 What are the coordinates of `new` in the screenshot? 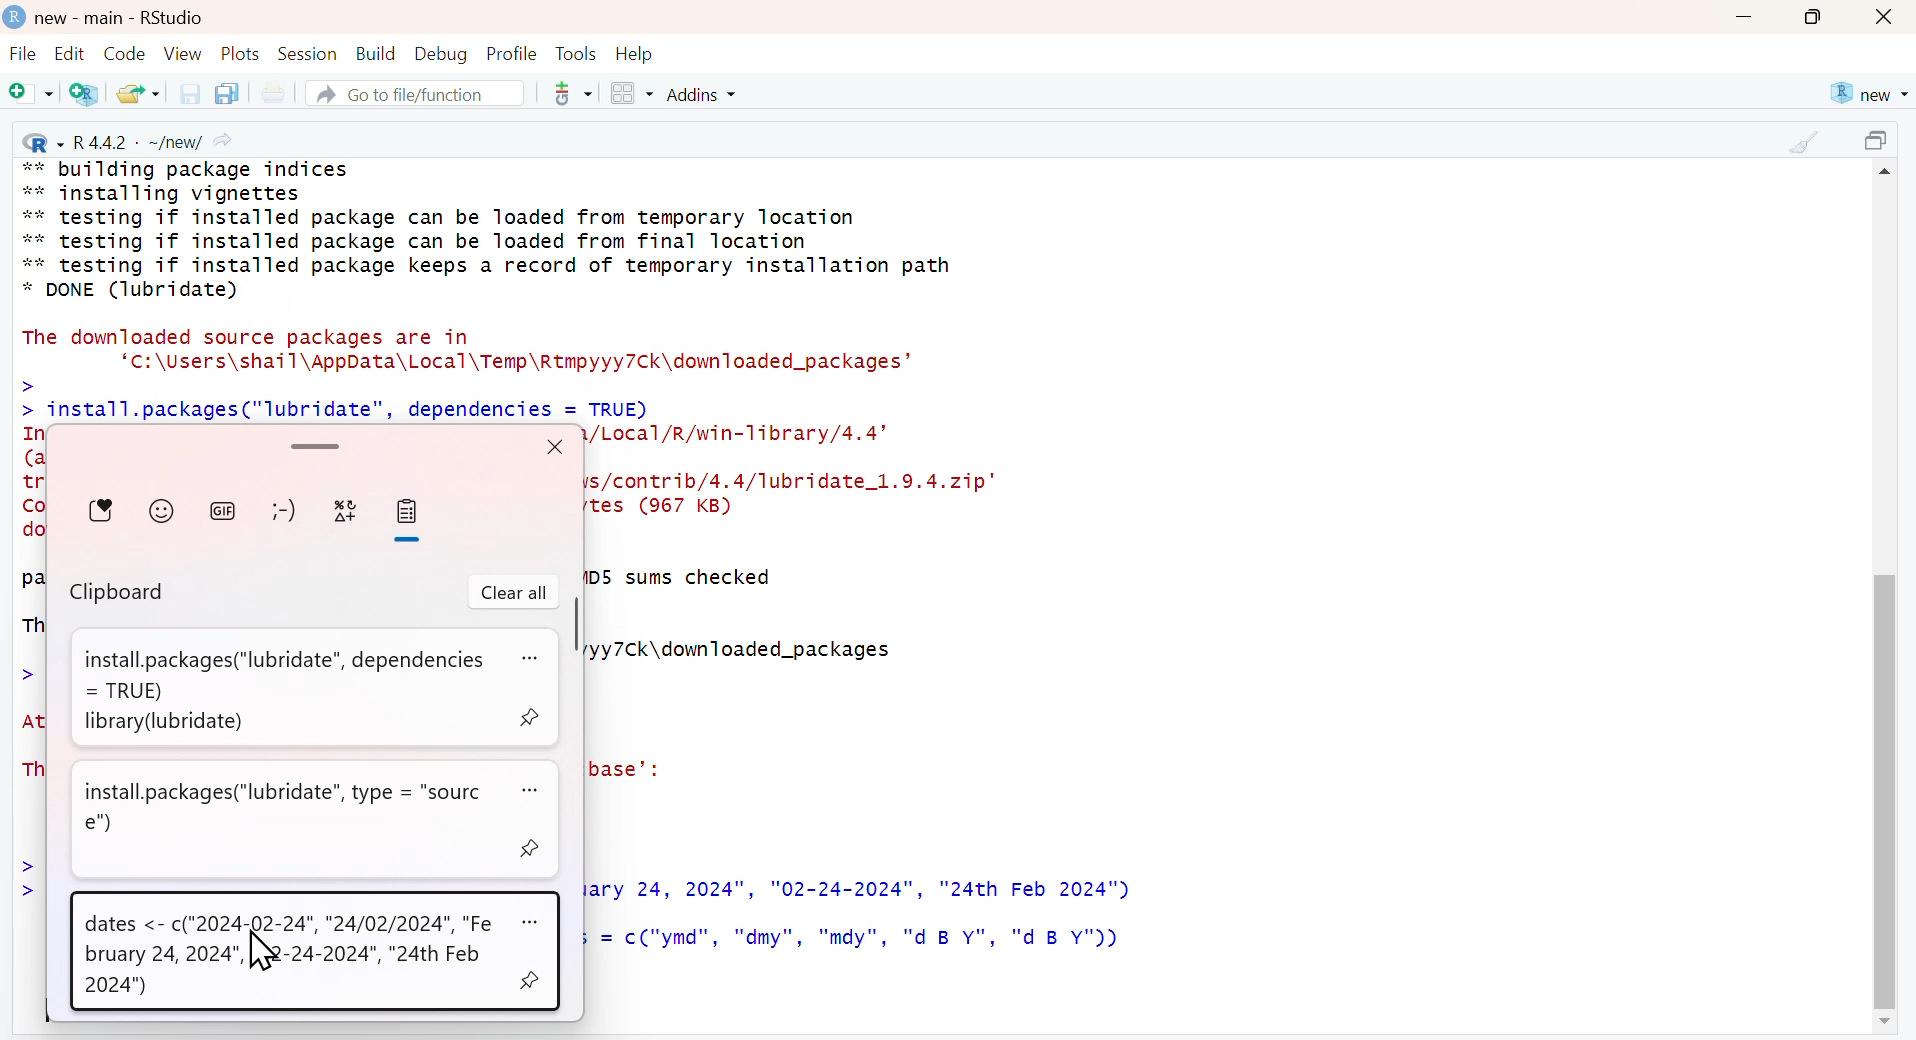 It's located at (1867, 94).